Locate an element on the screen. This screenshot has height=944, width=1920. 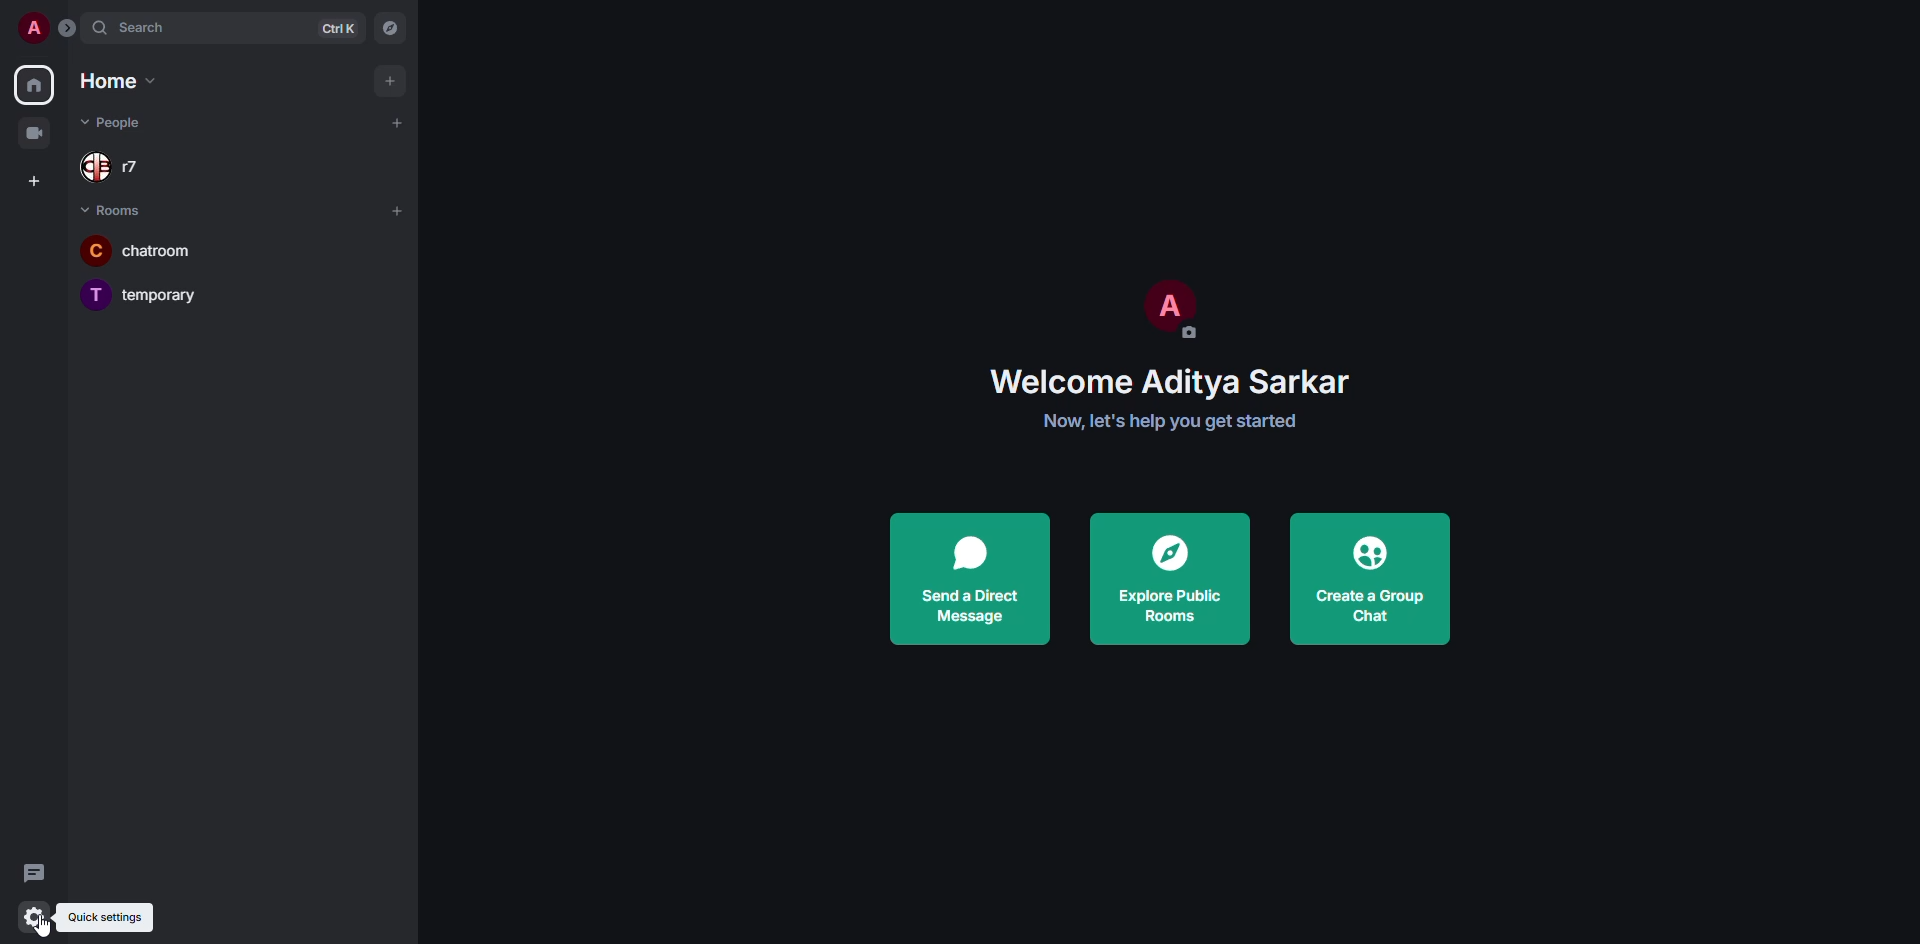
get started is located at coordinates (1171, 421).